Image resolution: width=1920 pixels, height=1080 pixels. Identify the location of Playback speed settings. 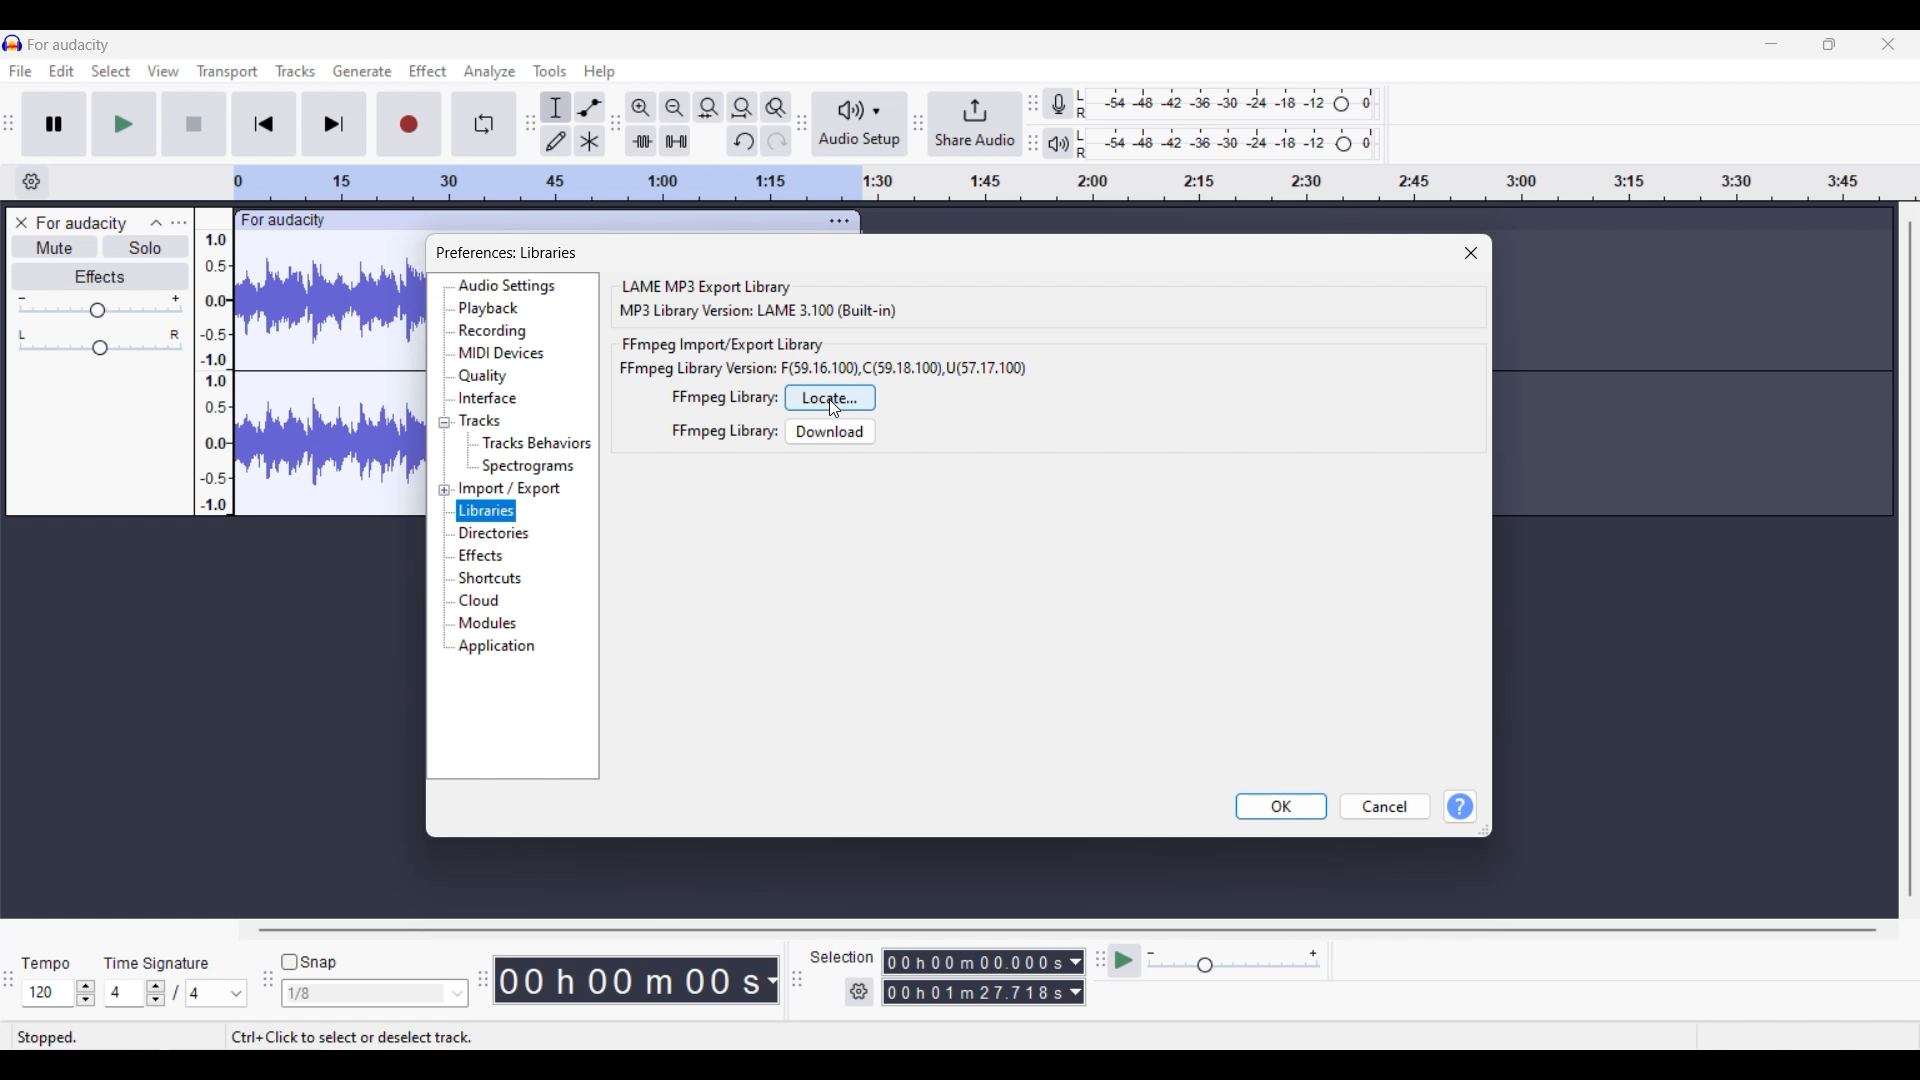
(1236, 960).